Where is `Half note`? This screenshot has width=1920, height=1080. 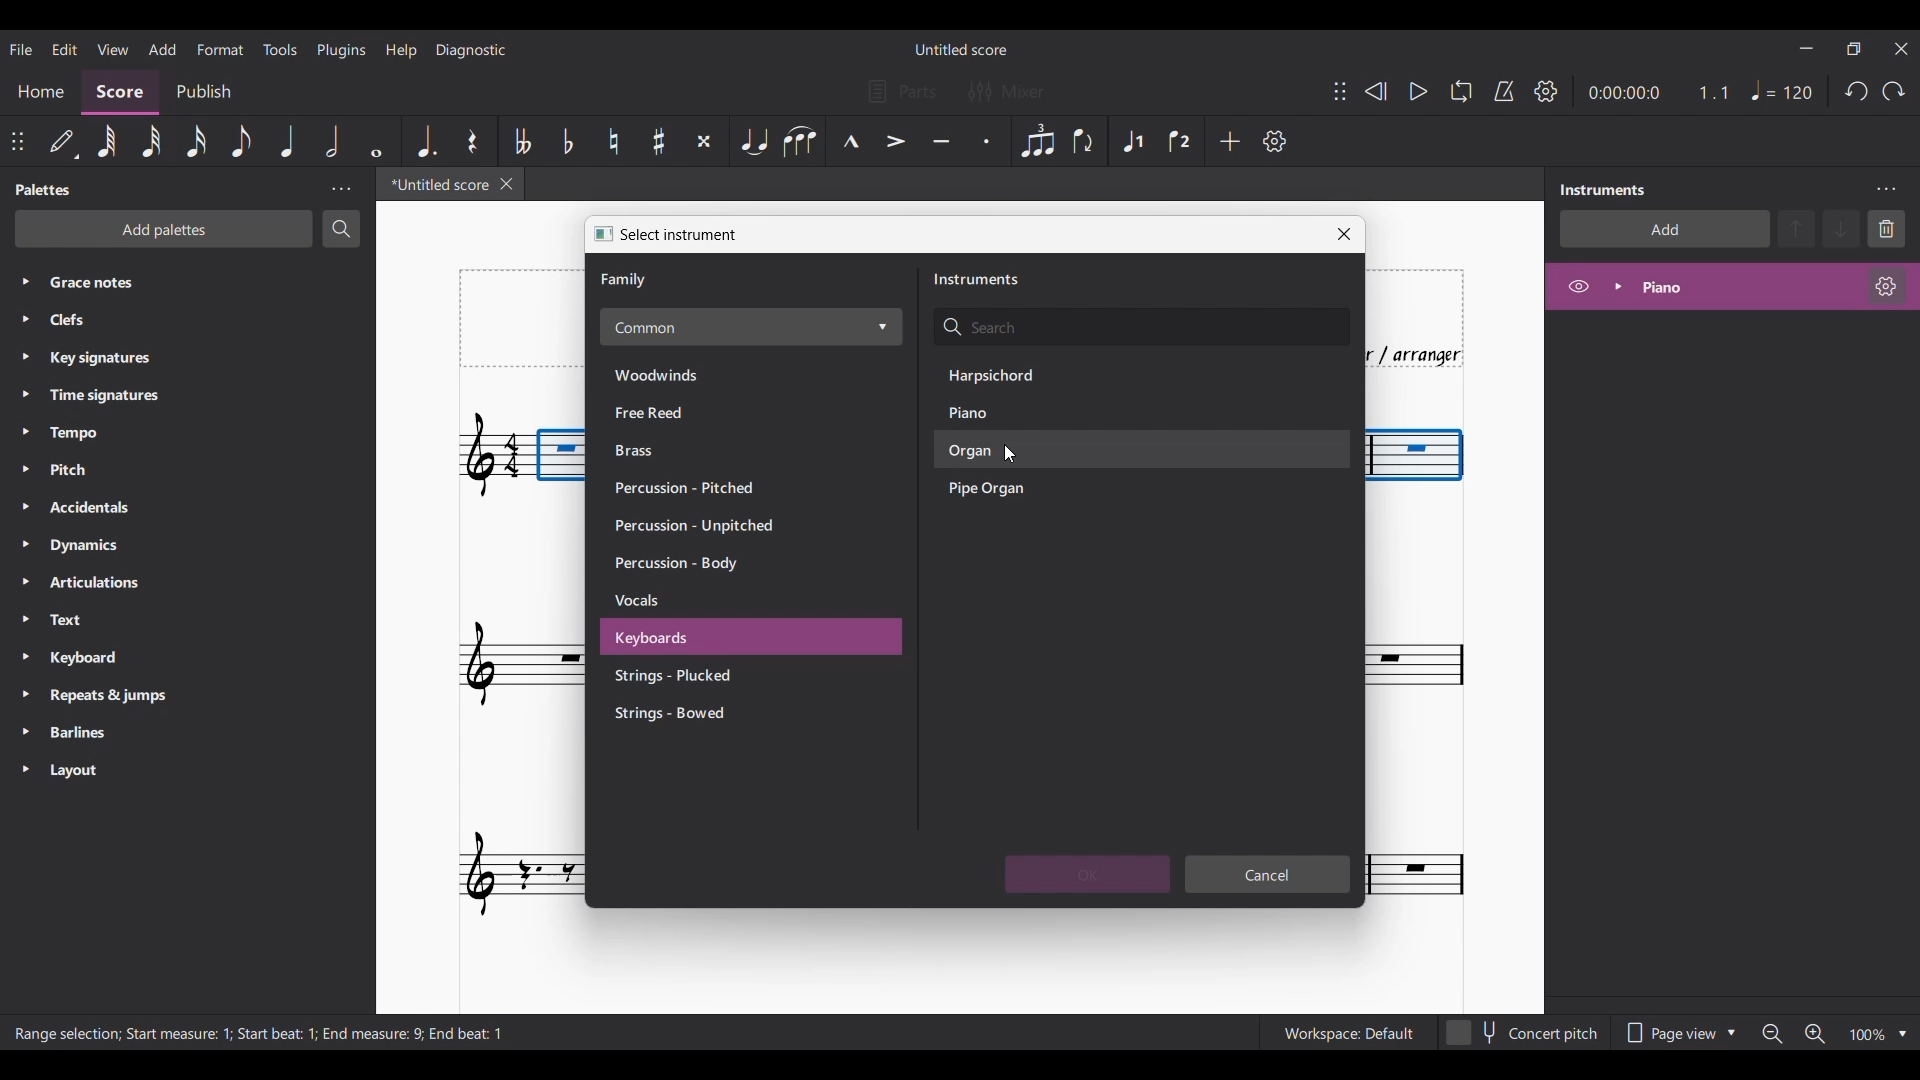 Half note is located at coordinates (331, 141).